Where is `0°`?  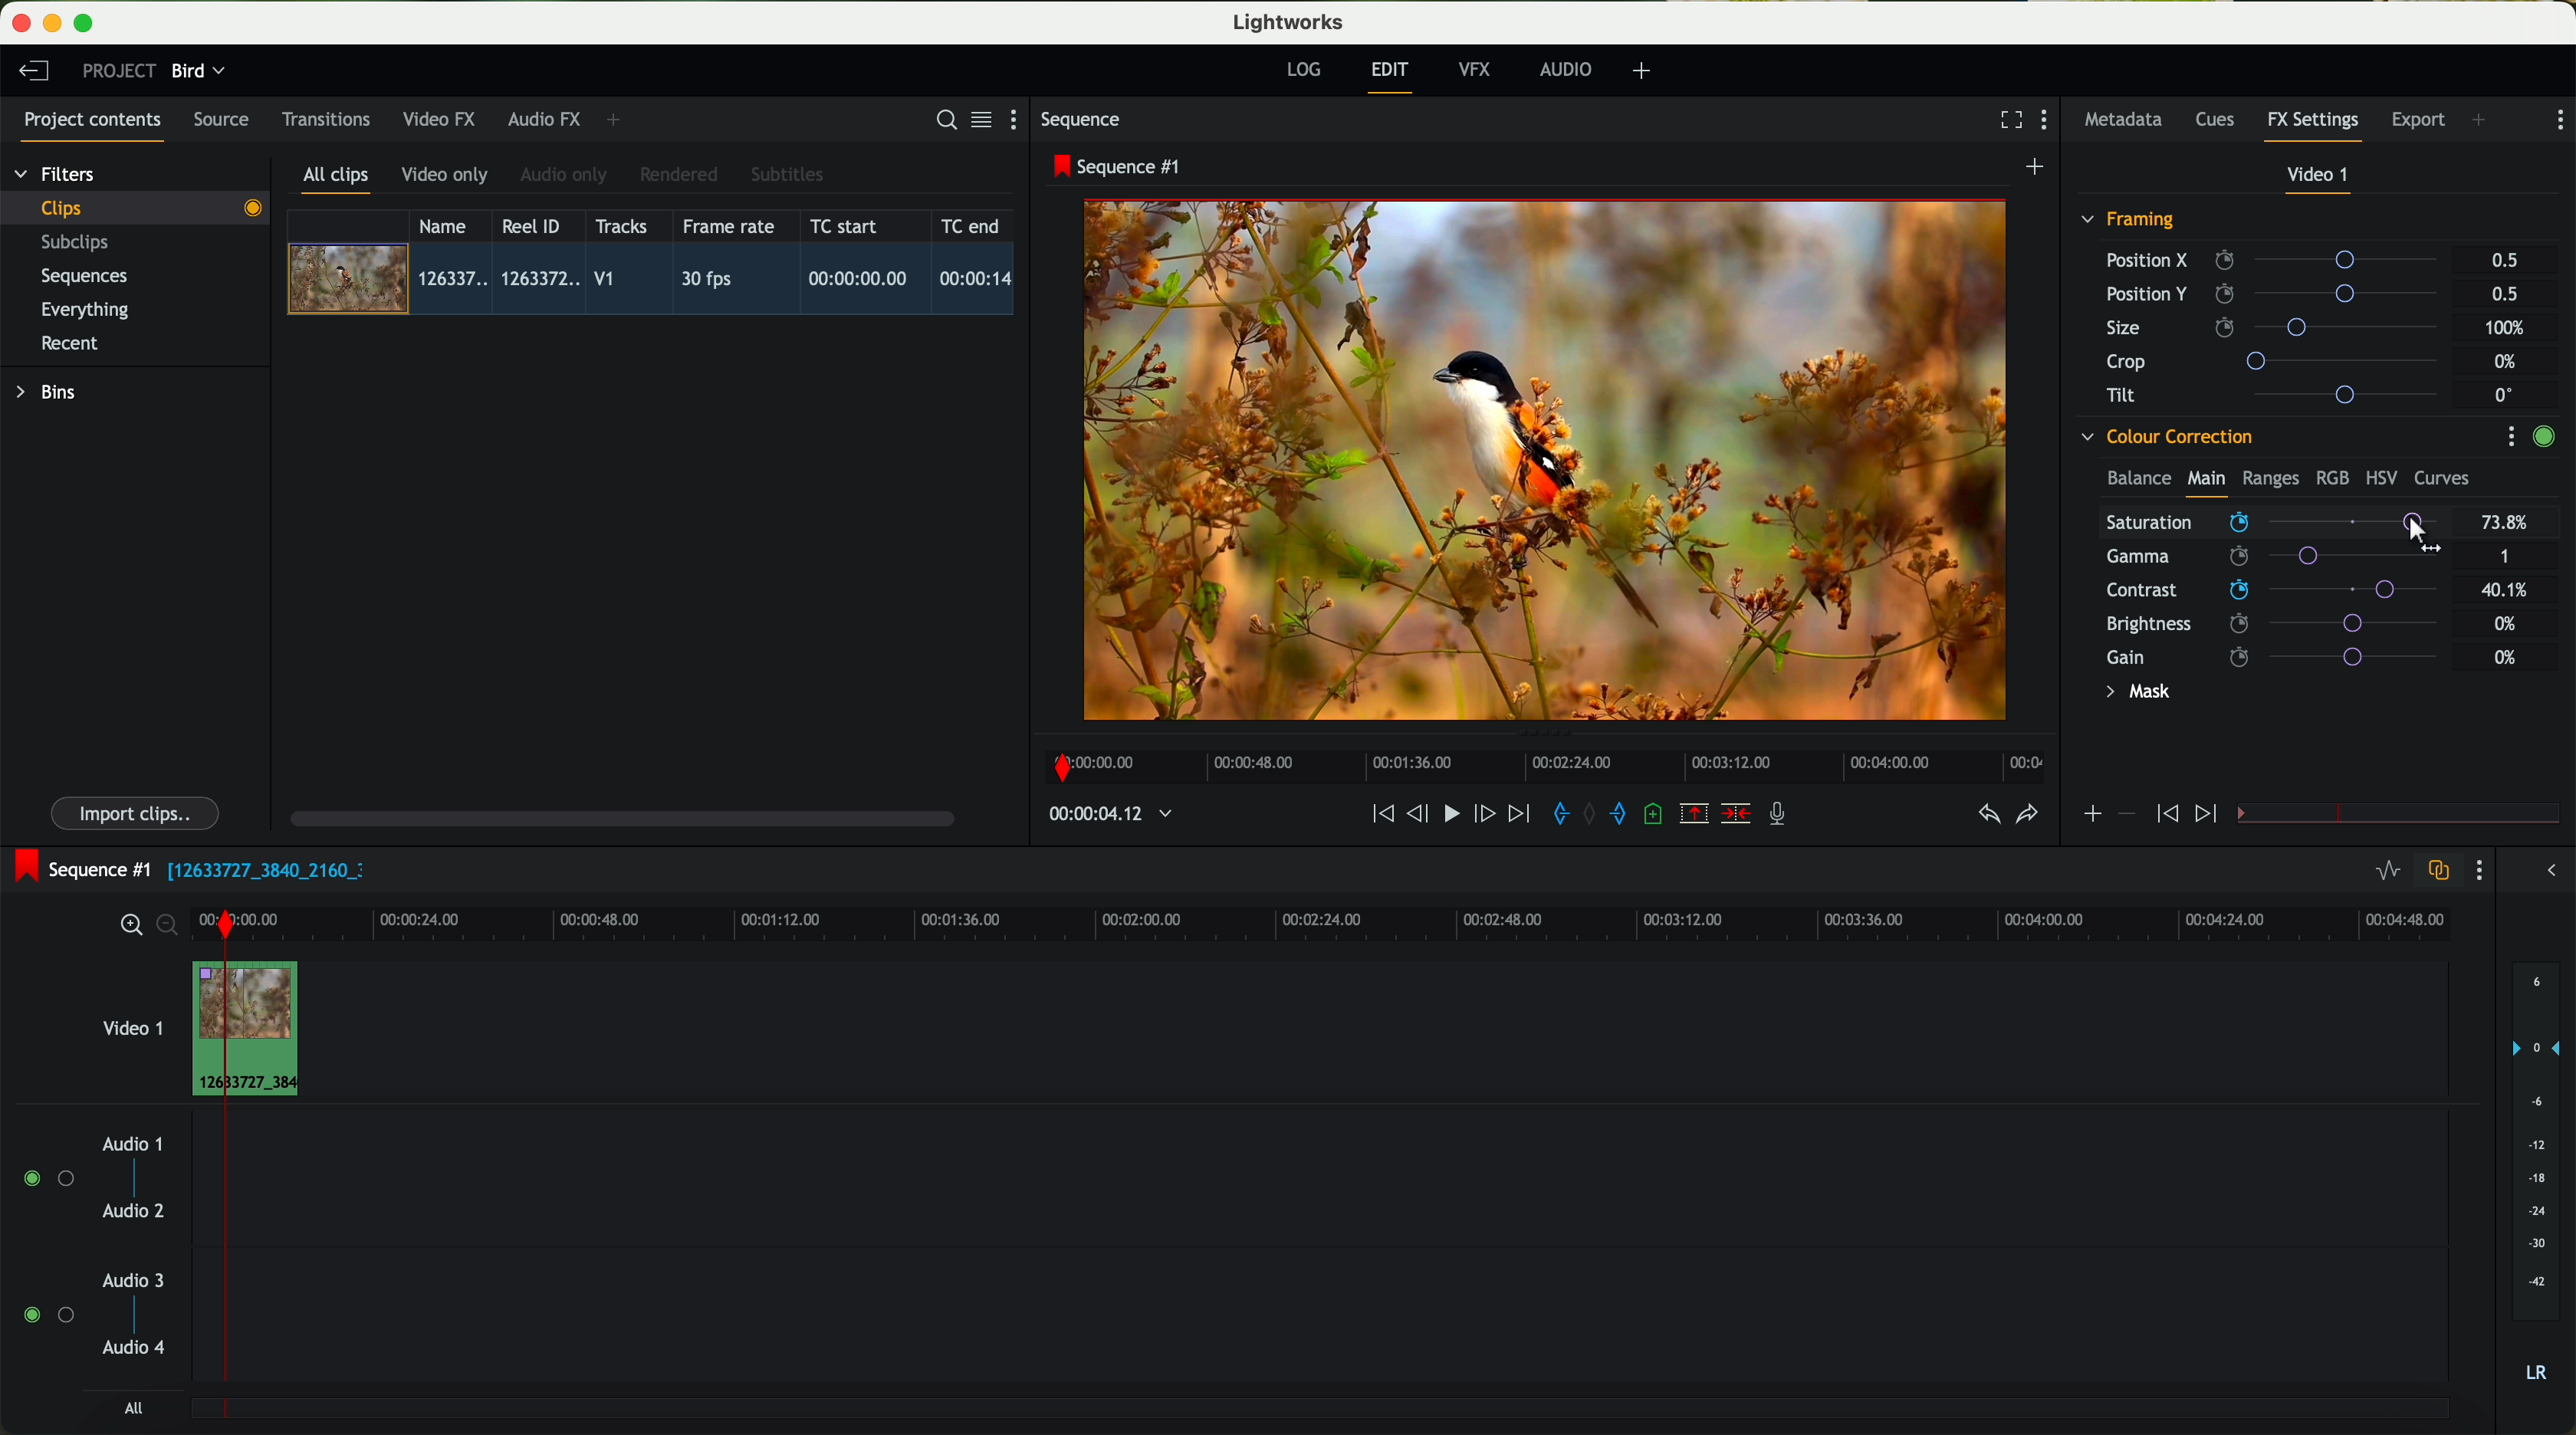
0° is located at coordinates (2505, 394).